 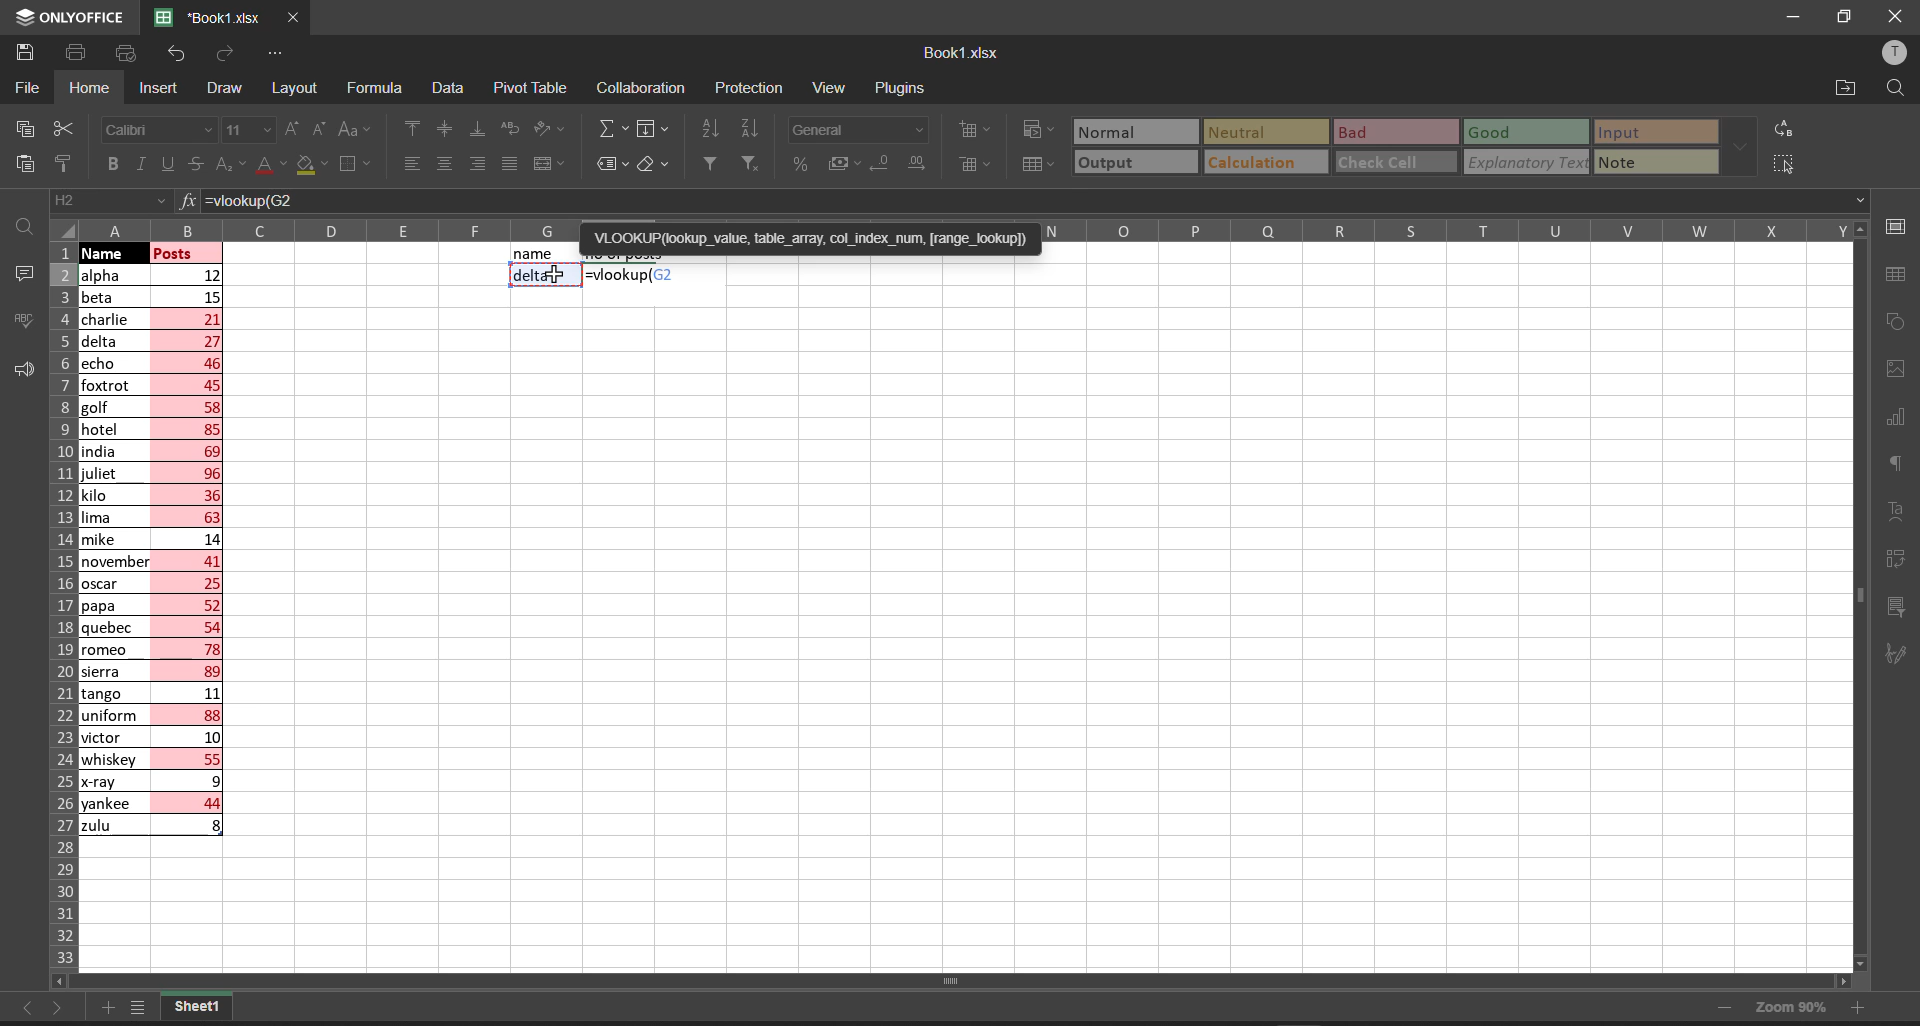 I want to click on paragraph settings, so click(x=1900, y=465).